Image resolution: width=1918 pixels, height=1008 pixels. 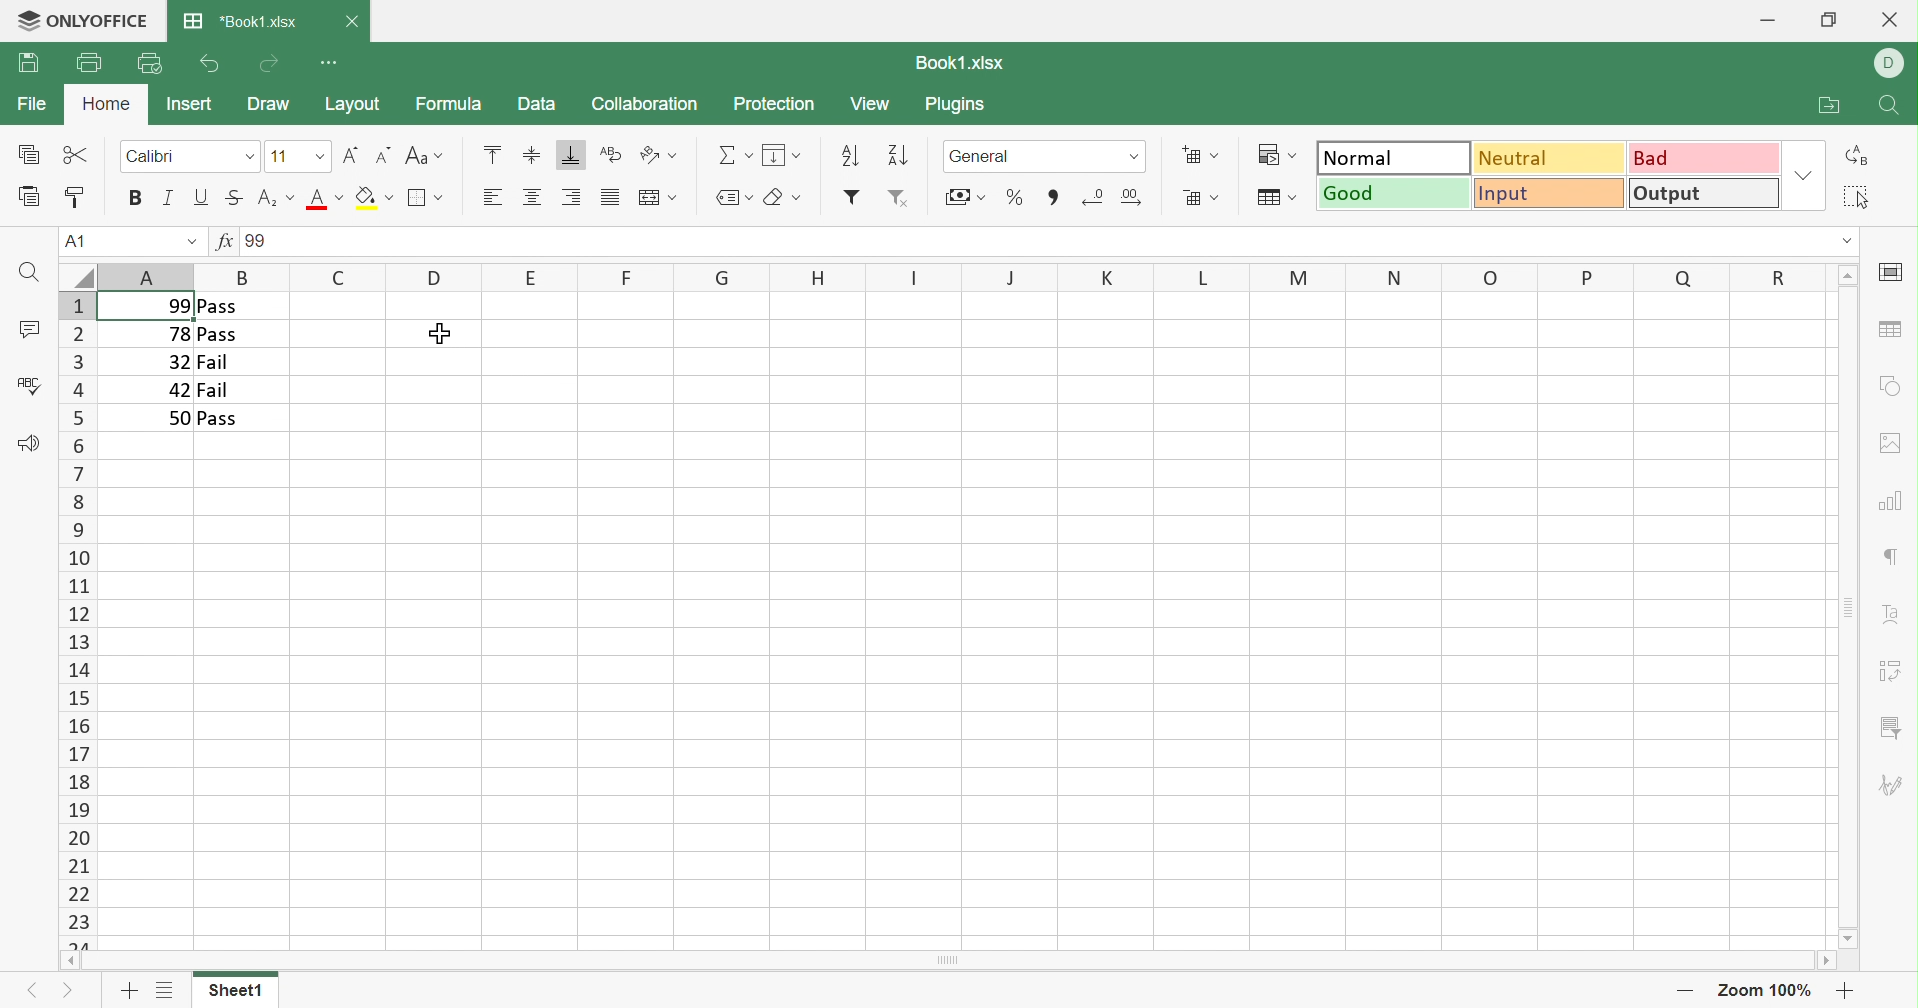 What do you see at coordinates (130, 993) in the screenshot?
I see `Add sheet` at bounding box center [130, 993].